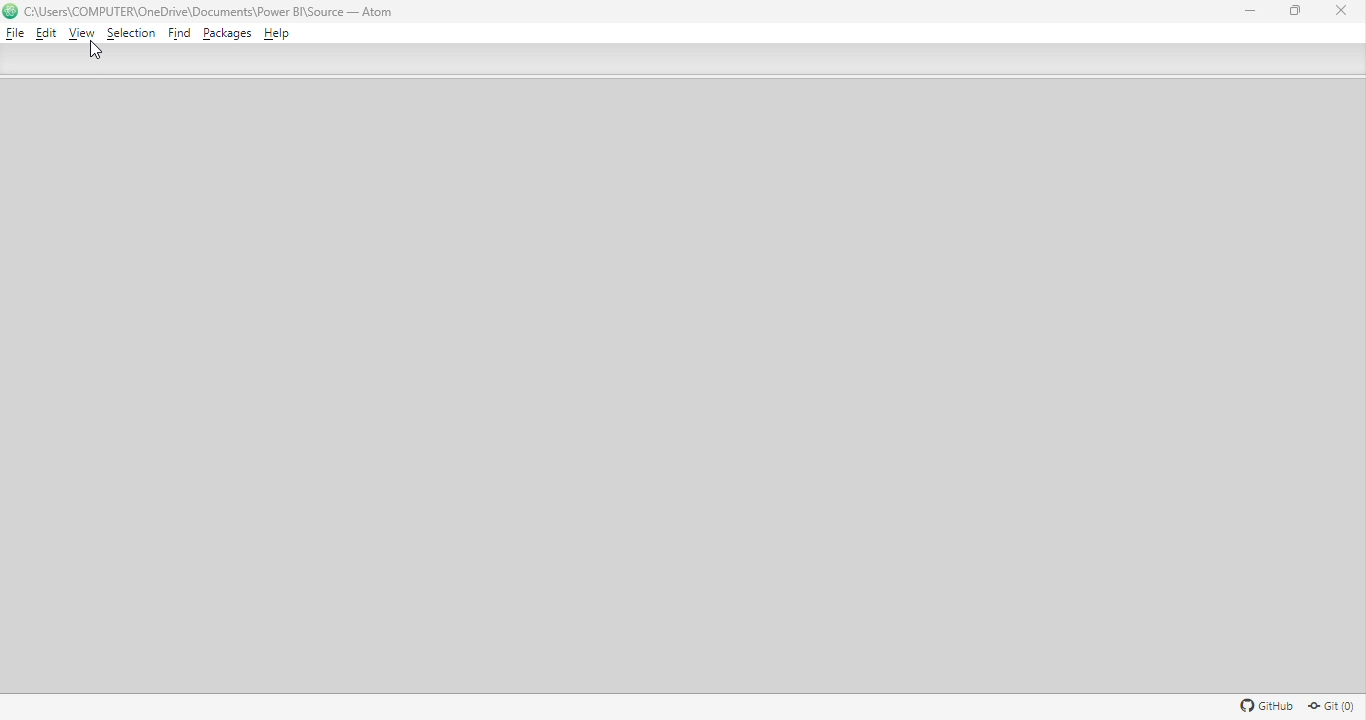 This screenshot has height=720, width=1366. I want to click on Git repository, so click(1330, 707).